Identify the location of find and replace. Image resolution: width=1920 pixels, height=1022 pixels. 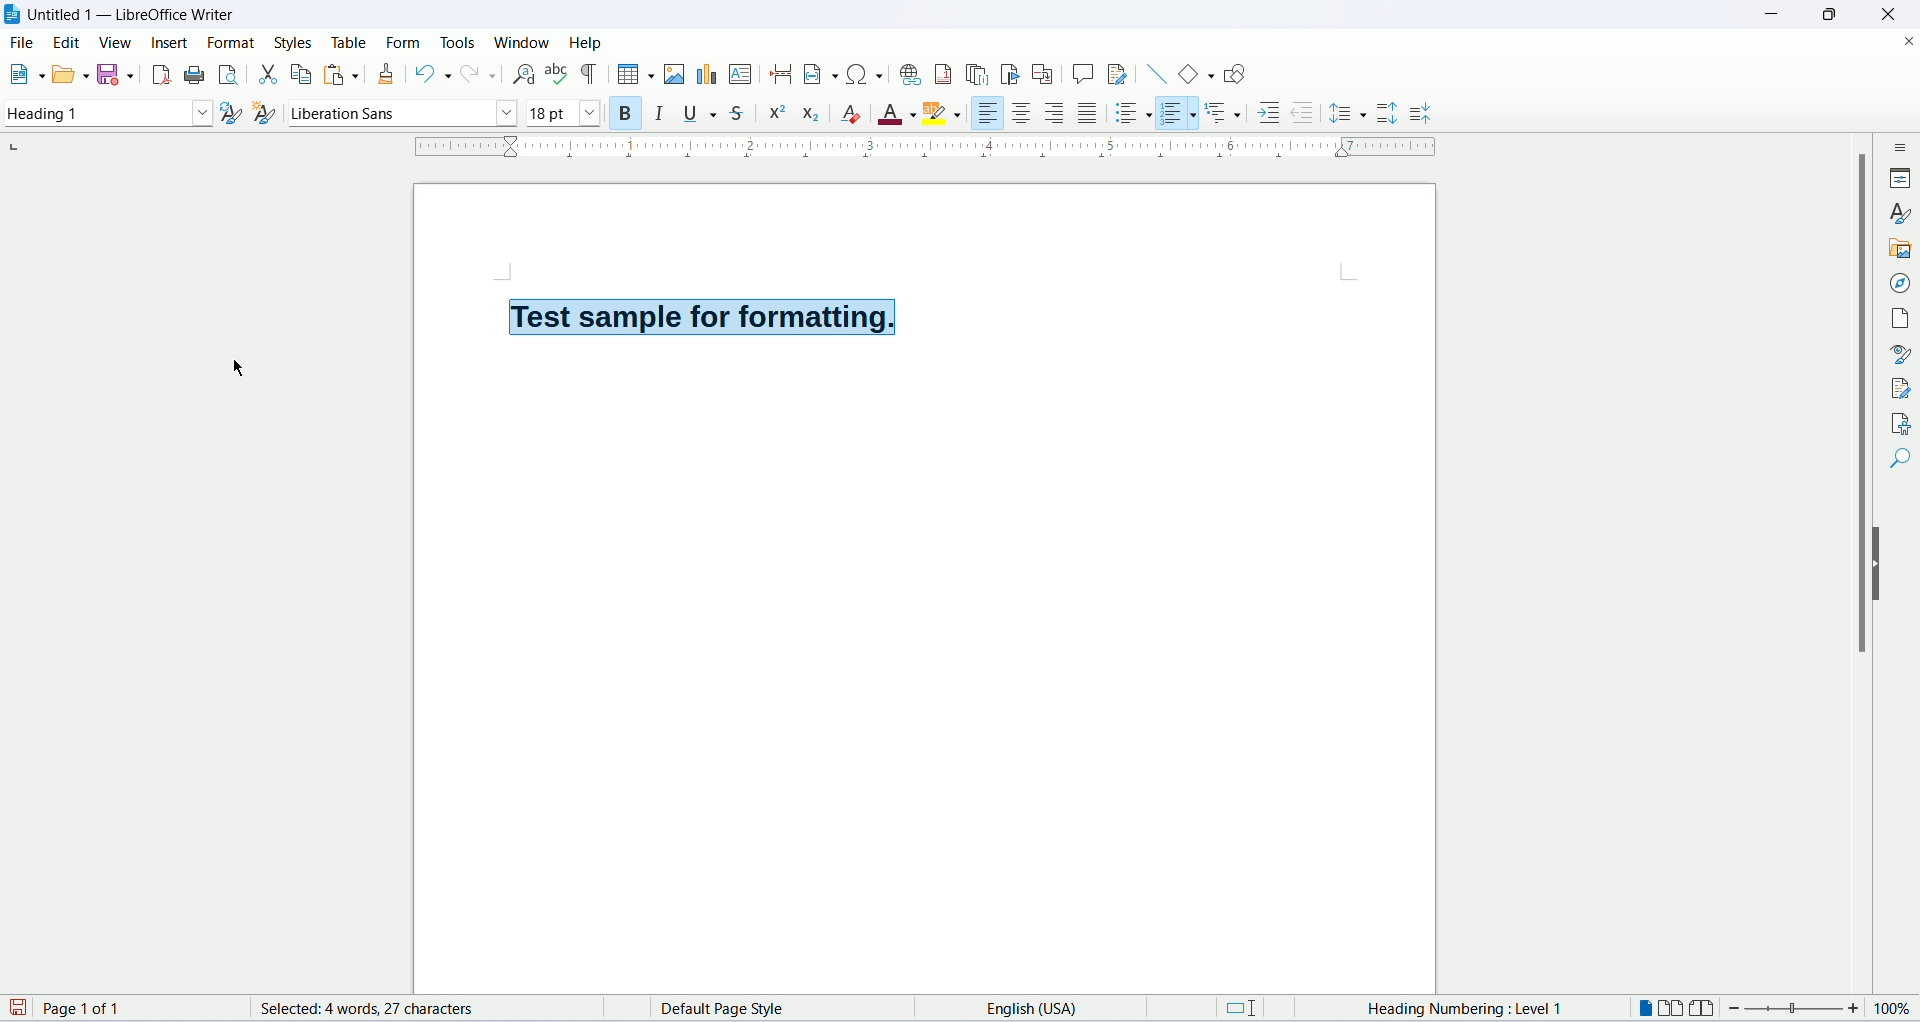
(520, 74).